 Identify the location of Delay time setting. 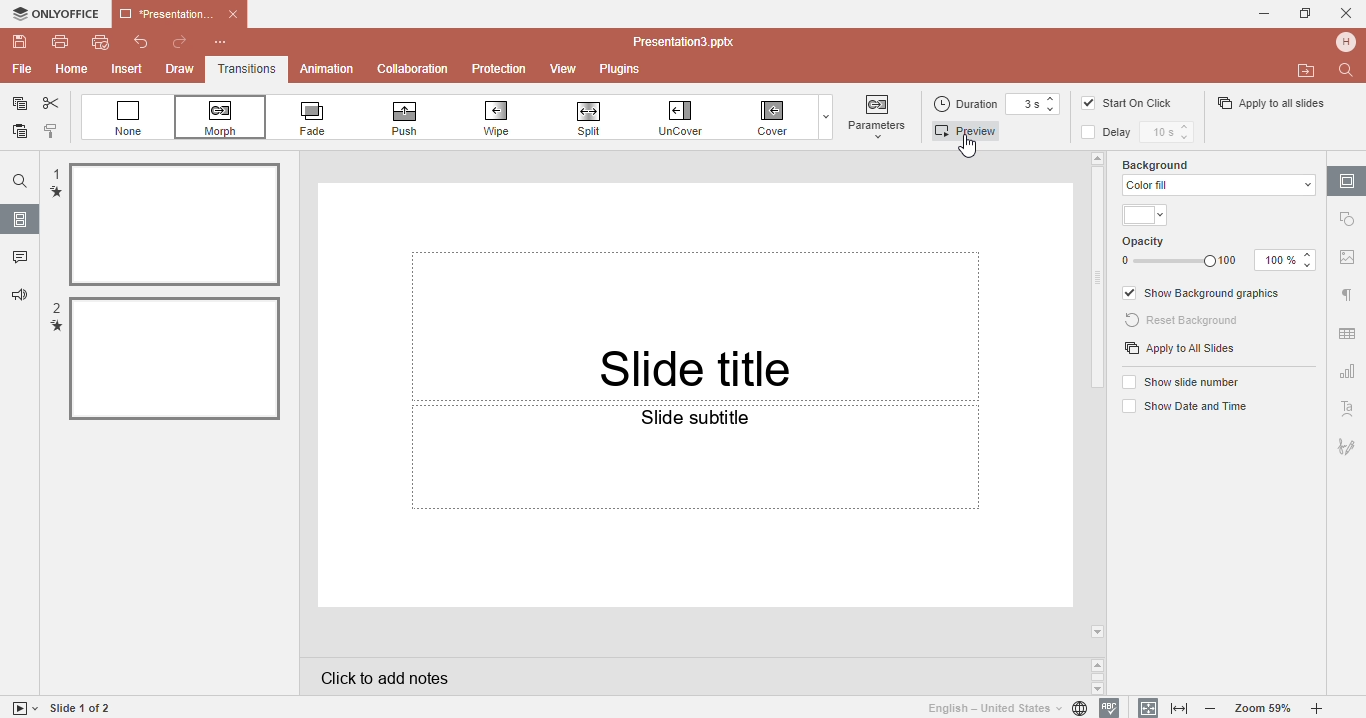
(1171, 133).